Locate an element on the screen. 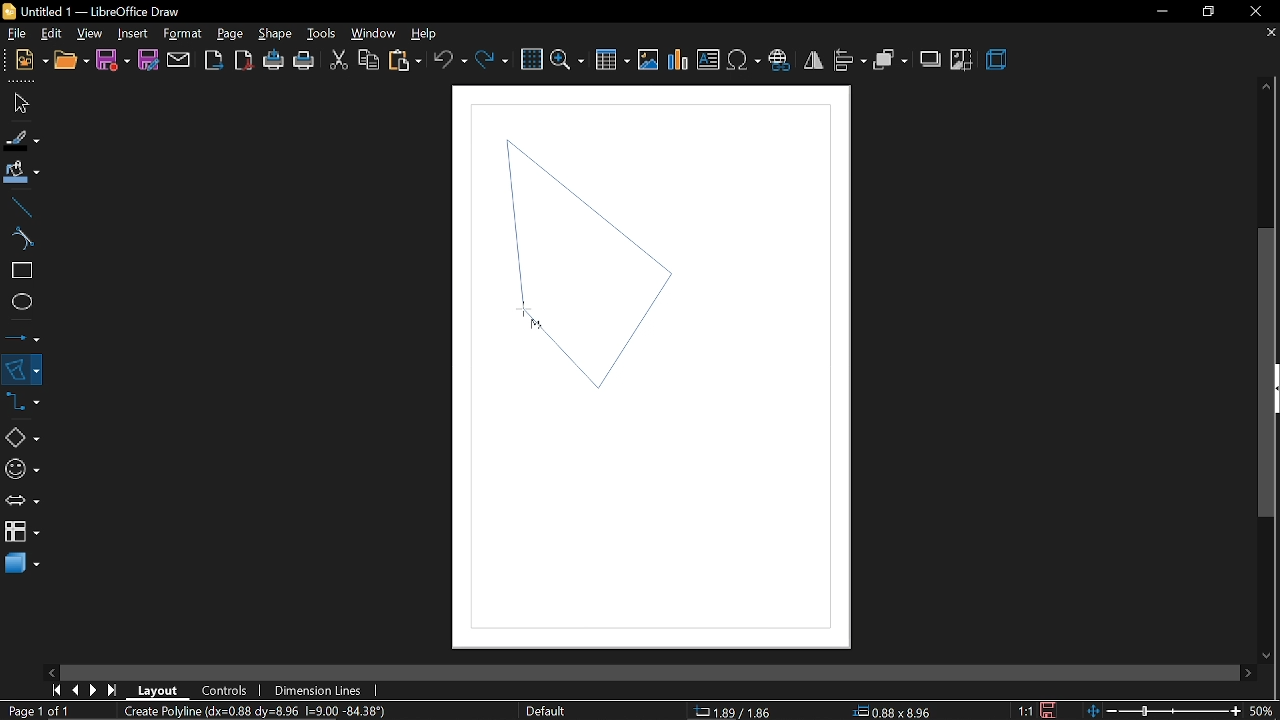  insert hyperlink is located at coordinates (782, 58).